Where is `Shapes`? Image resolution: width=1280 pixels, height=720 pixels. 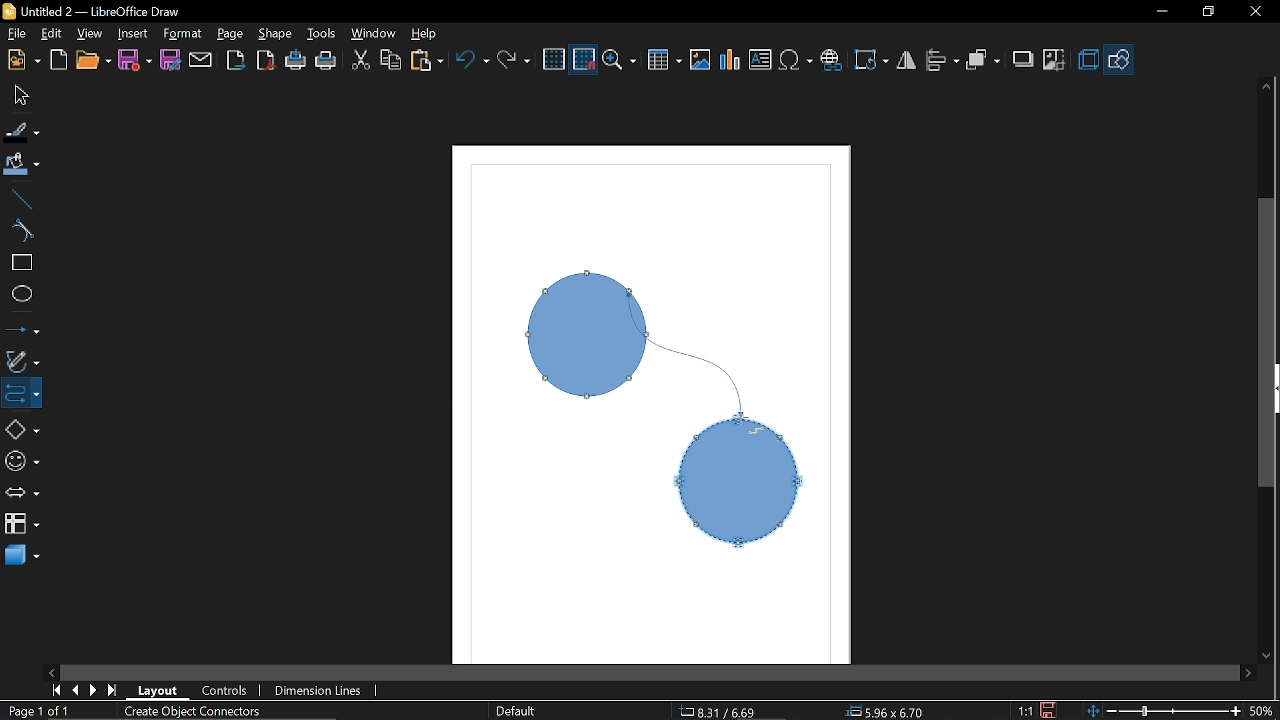 Shapes is located at coordinates (1121, 58).